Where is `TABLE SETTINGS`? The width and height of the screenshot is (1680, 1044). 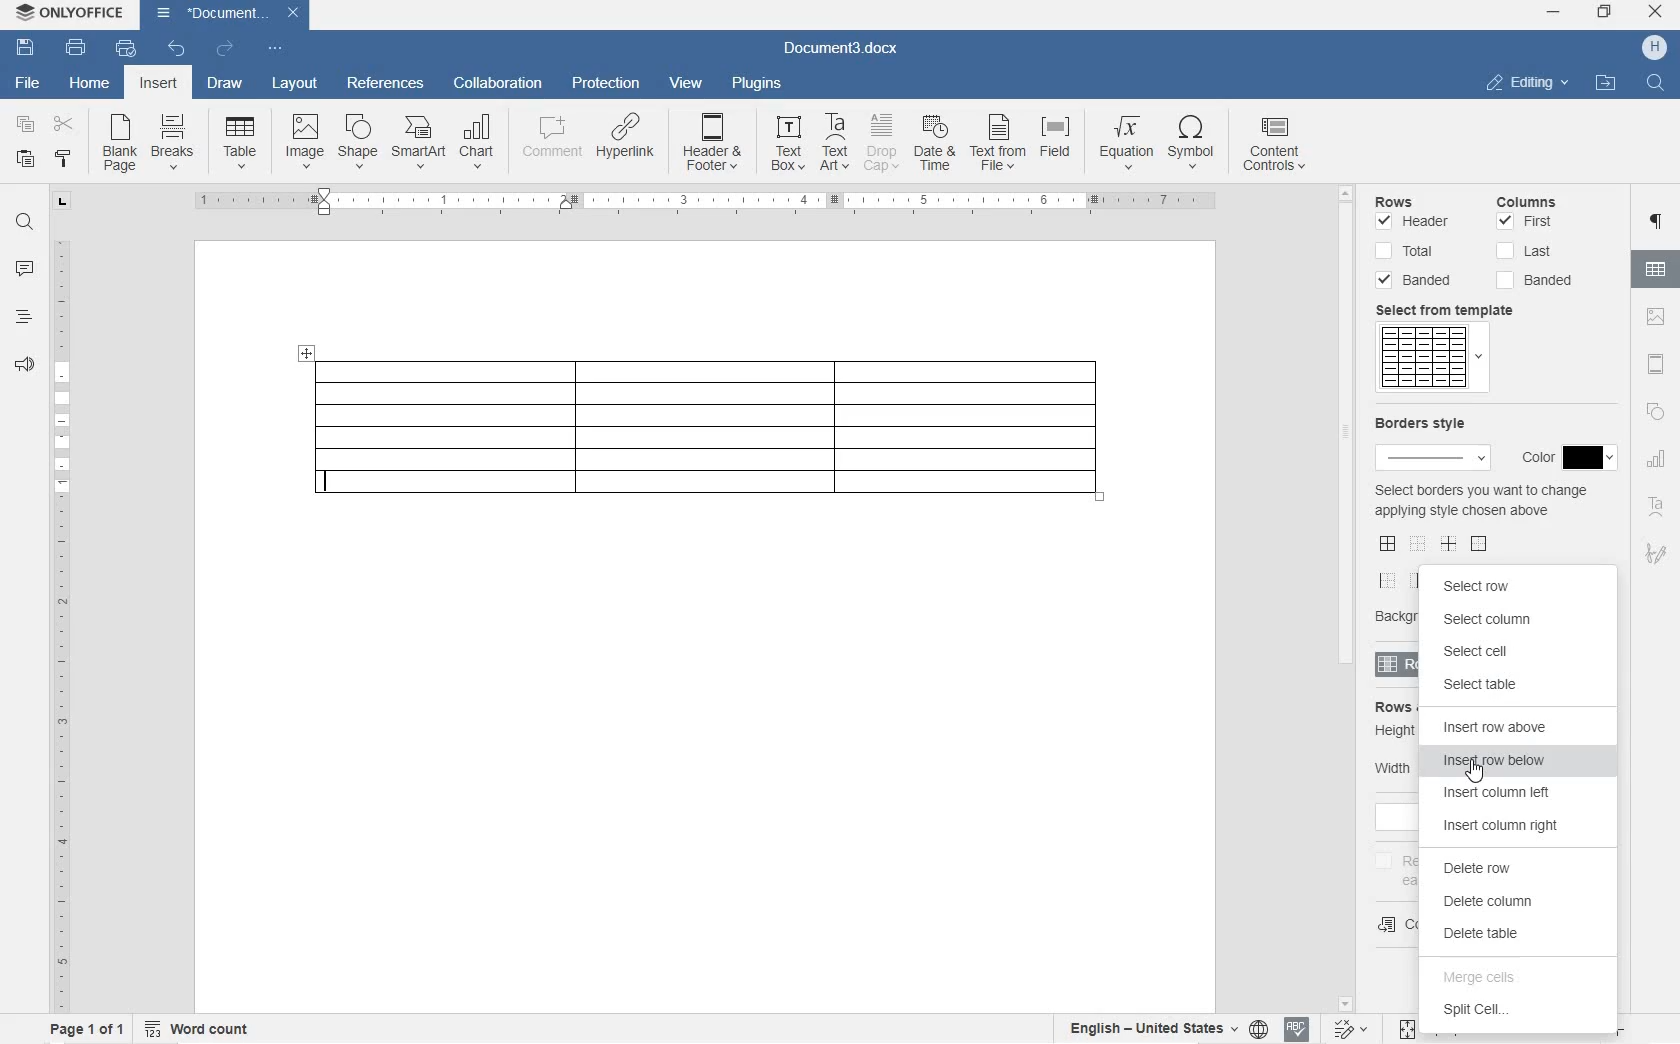 TABLE SETTINGS is located at coordinates (1656, 269).